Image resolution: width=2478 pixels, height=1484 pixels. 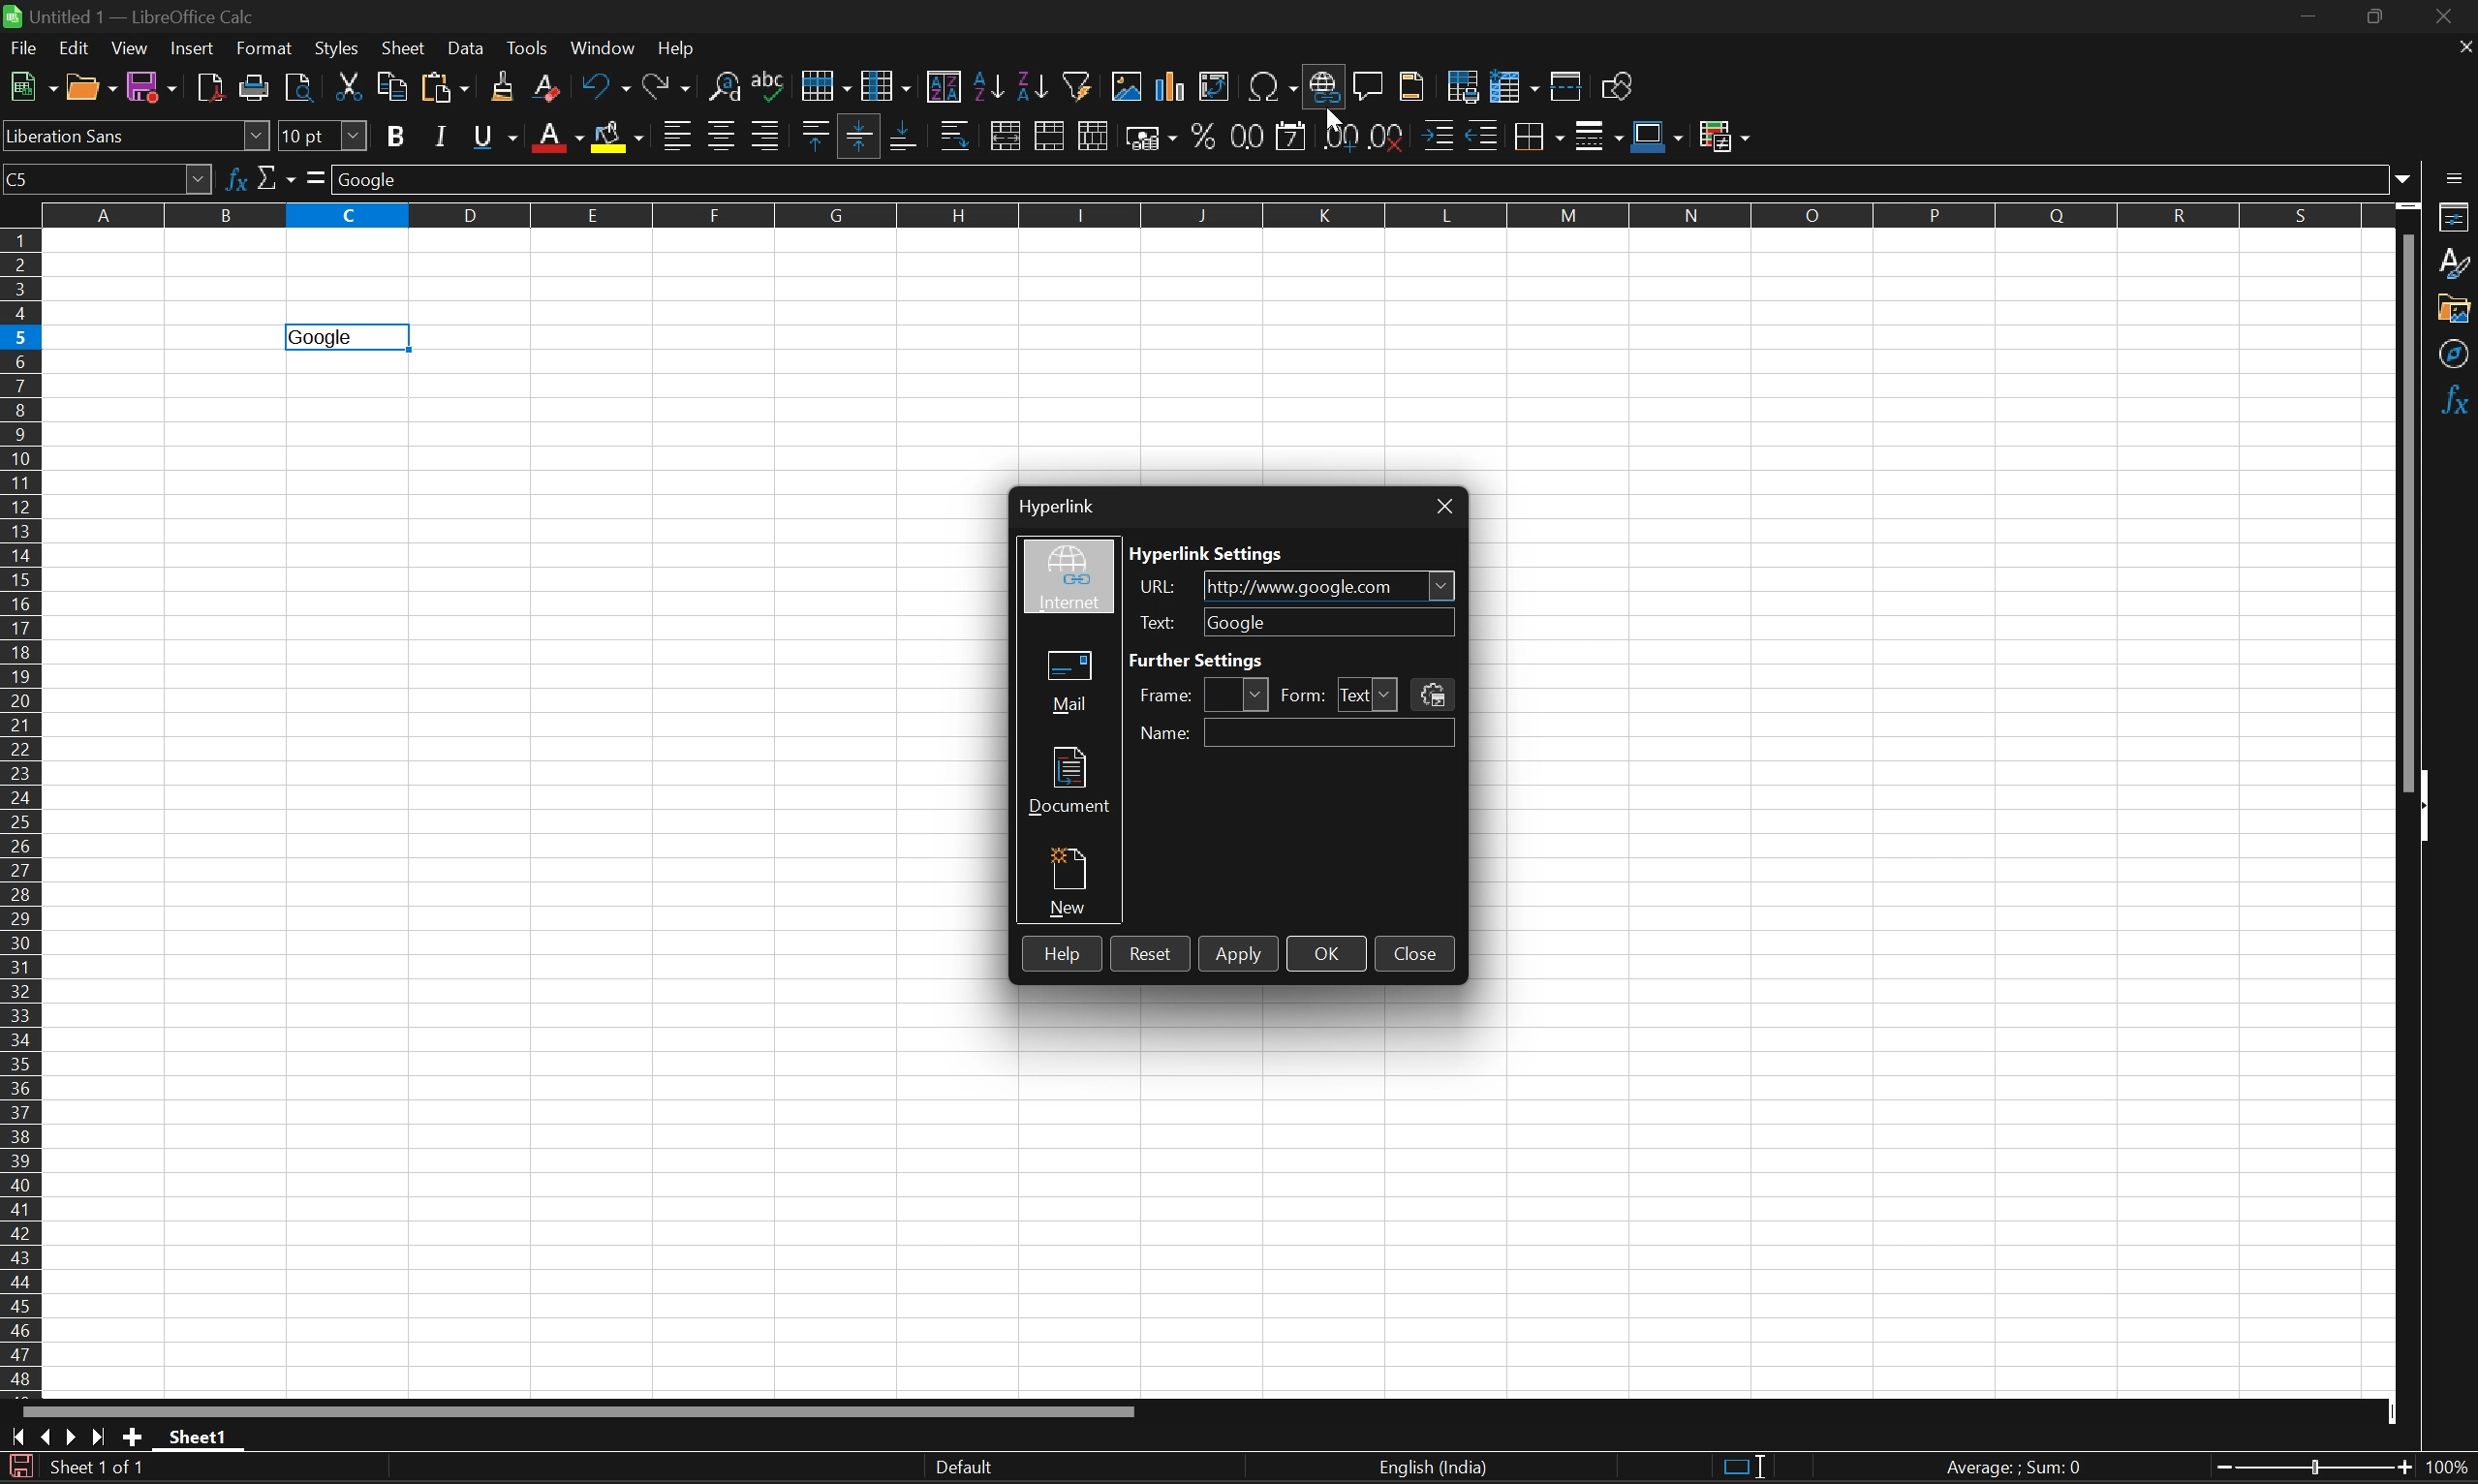 I want to click on OK, so click(x=1326, y=954).